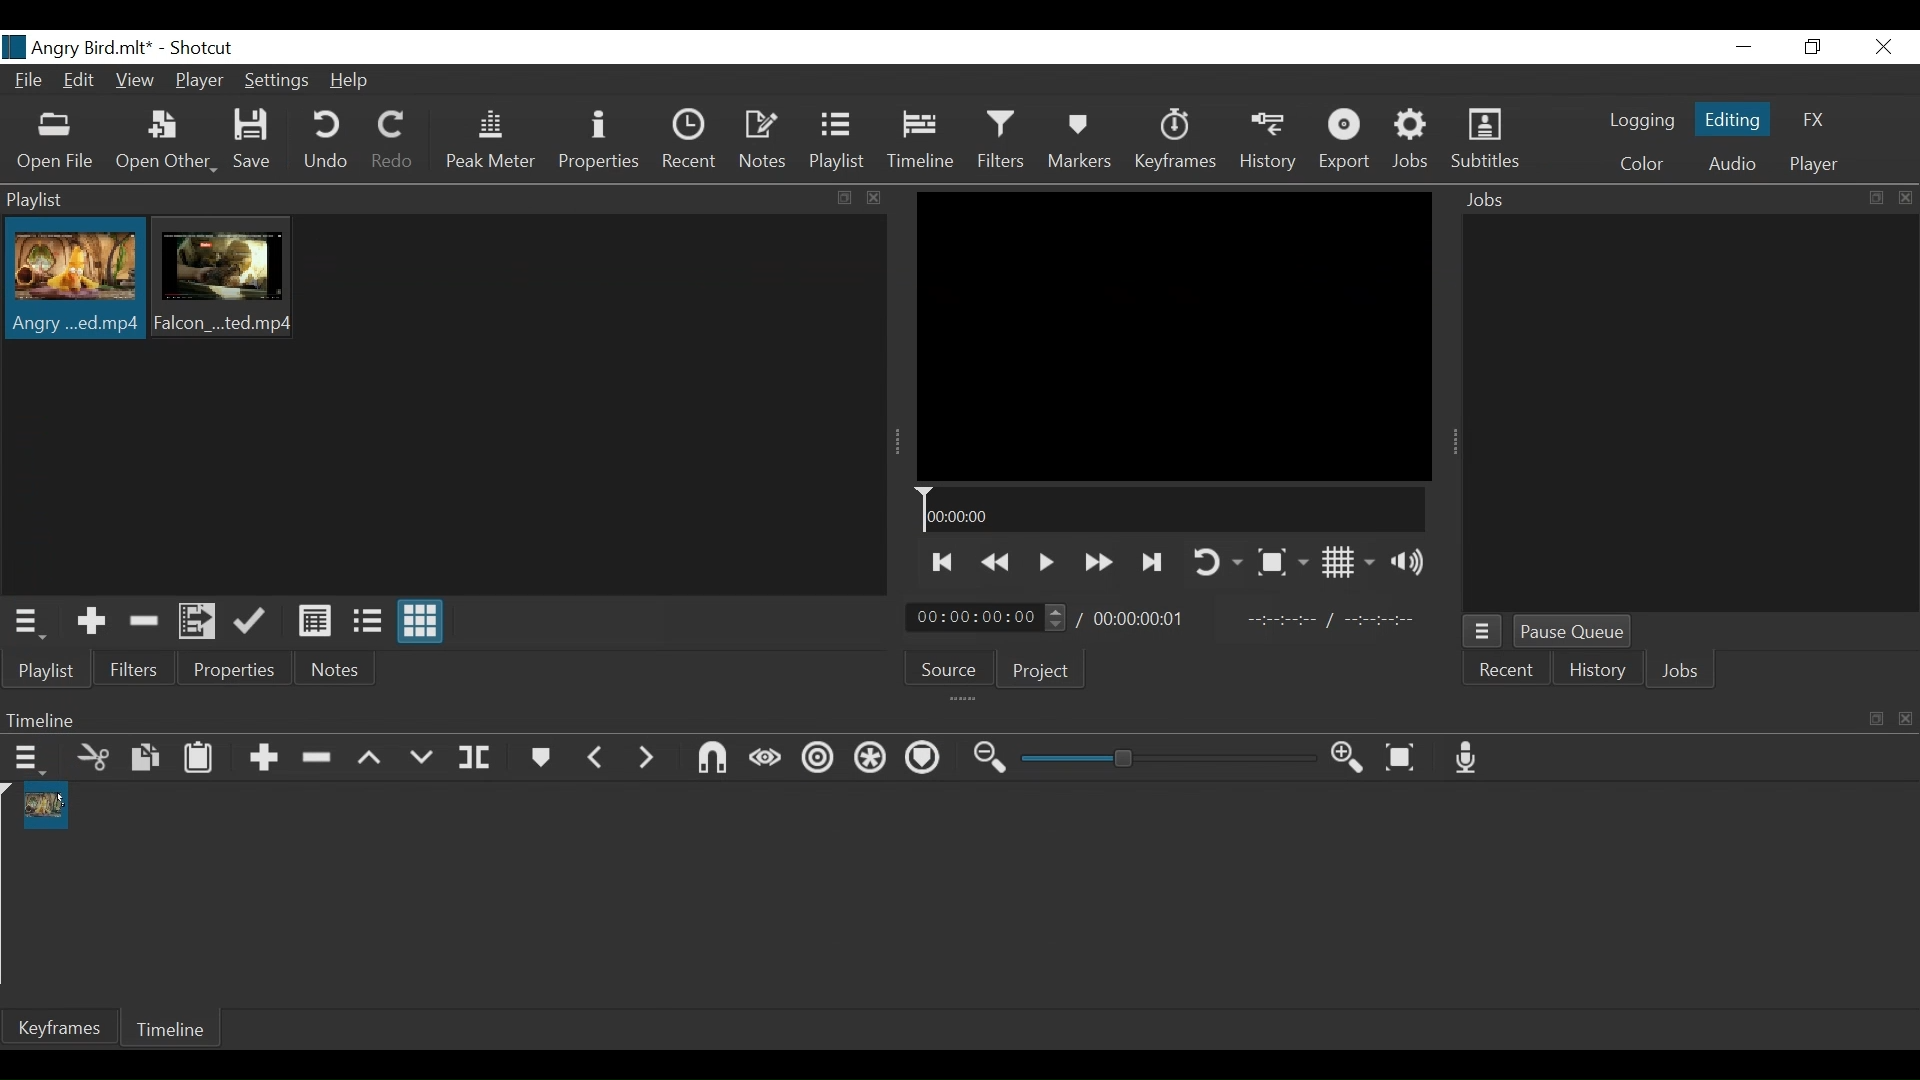  I want to click on Properties, so click(599, 143).